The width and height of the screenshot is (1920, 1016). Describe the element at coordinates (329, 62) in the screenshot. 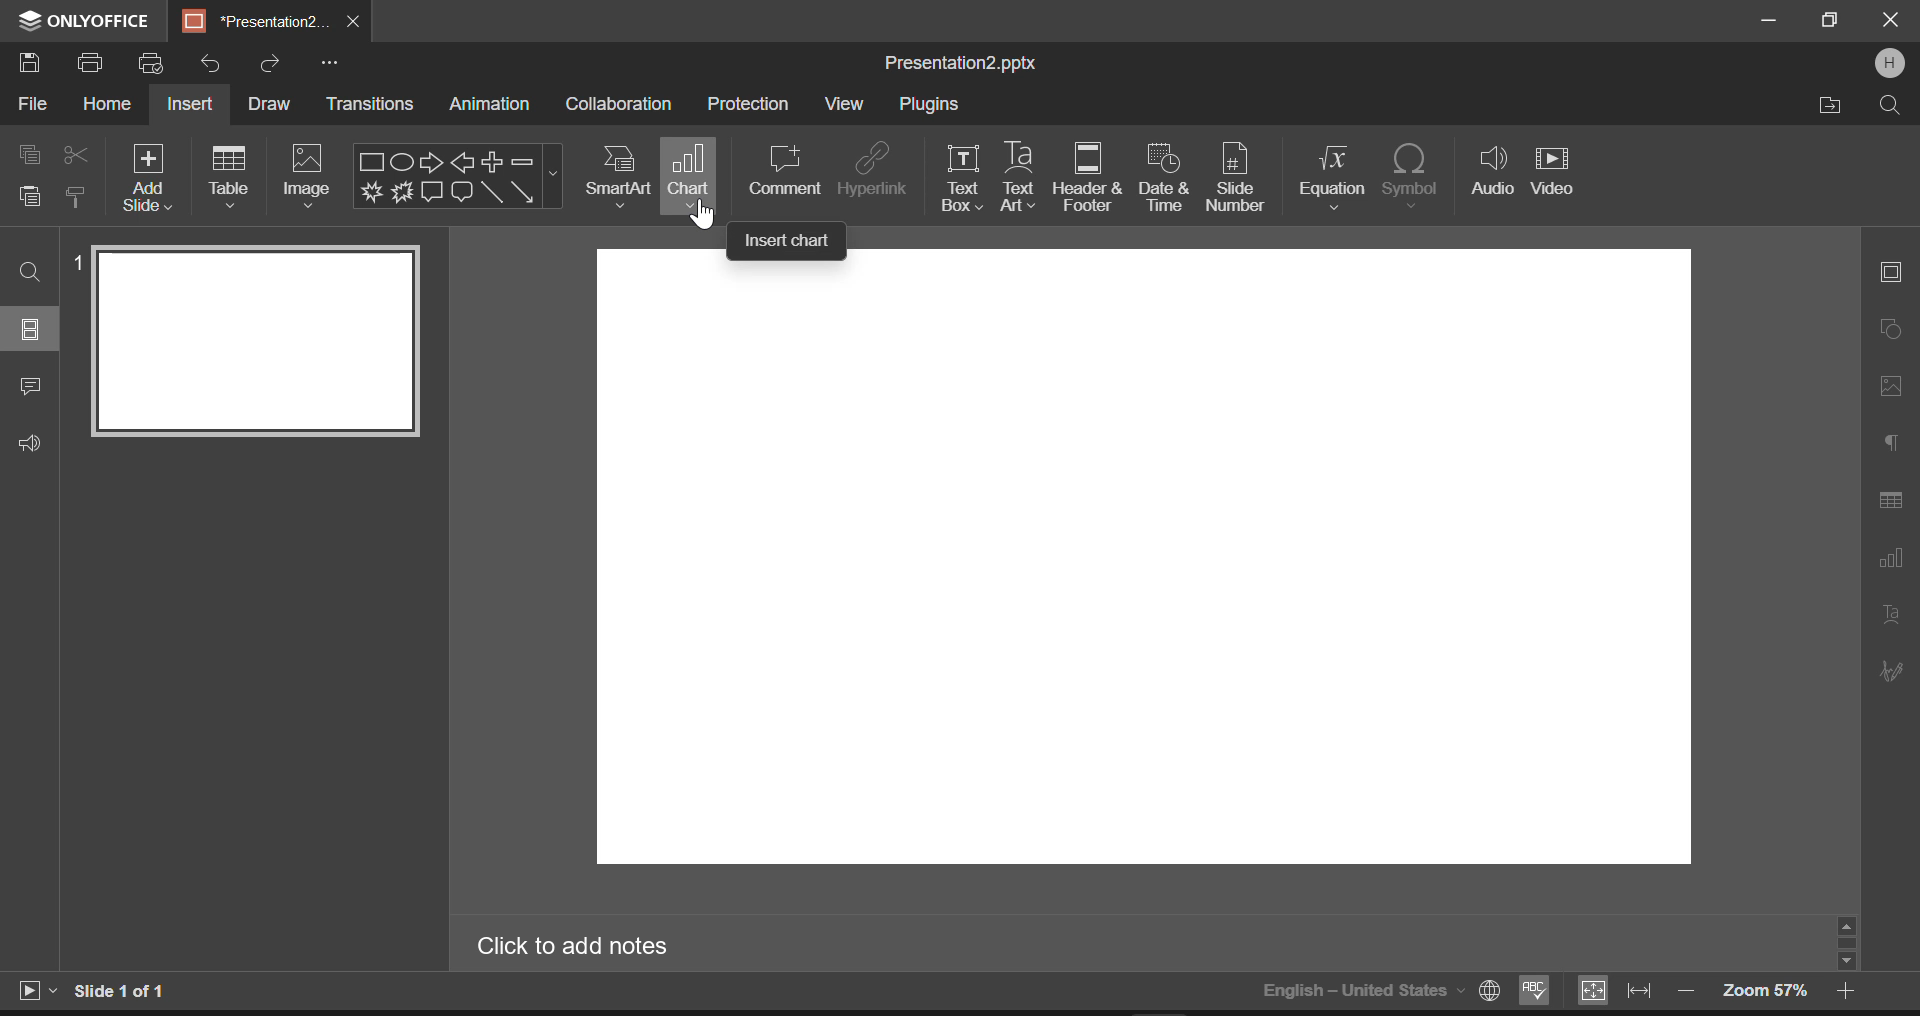

I see `More Options` at that location.